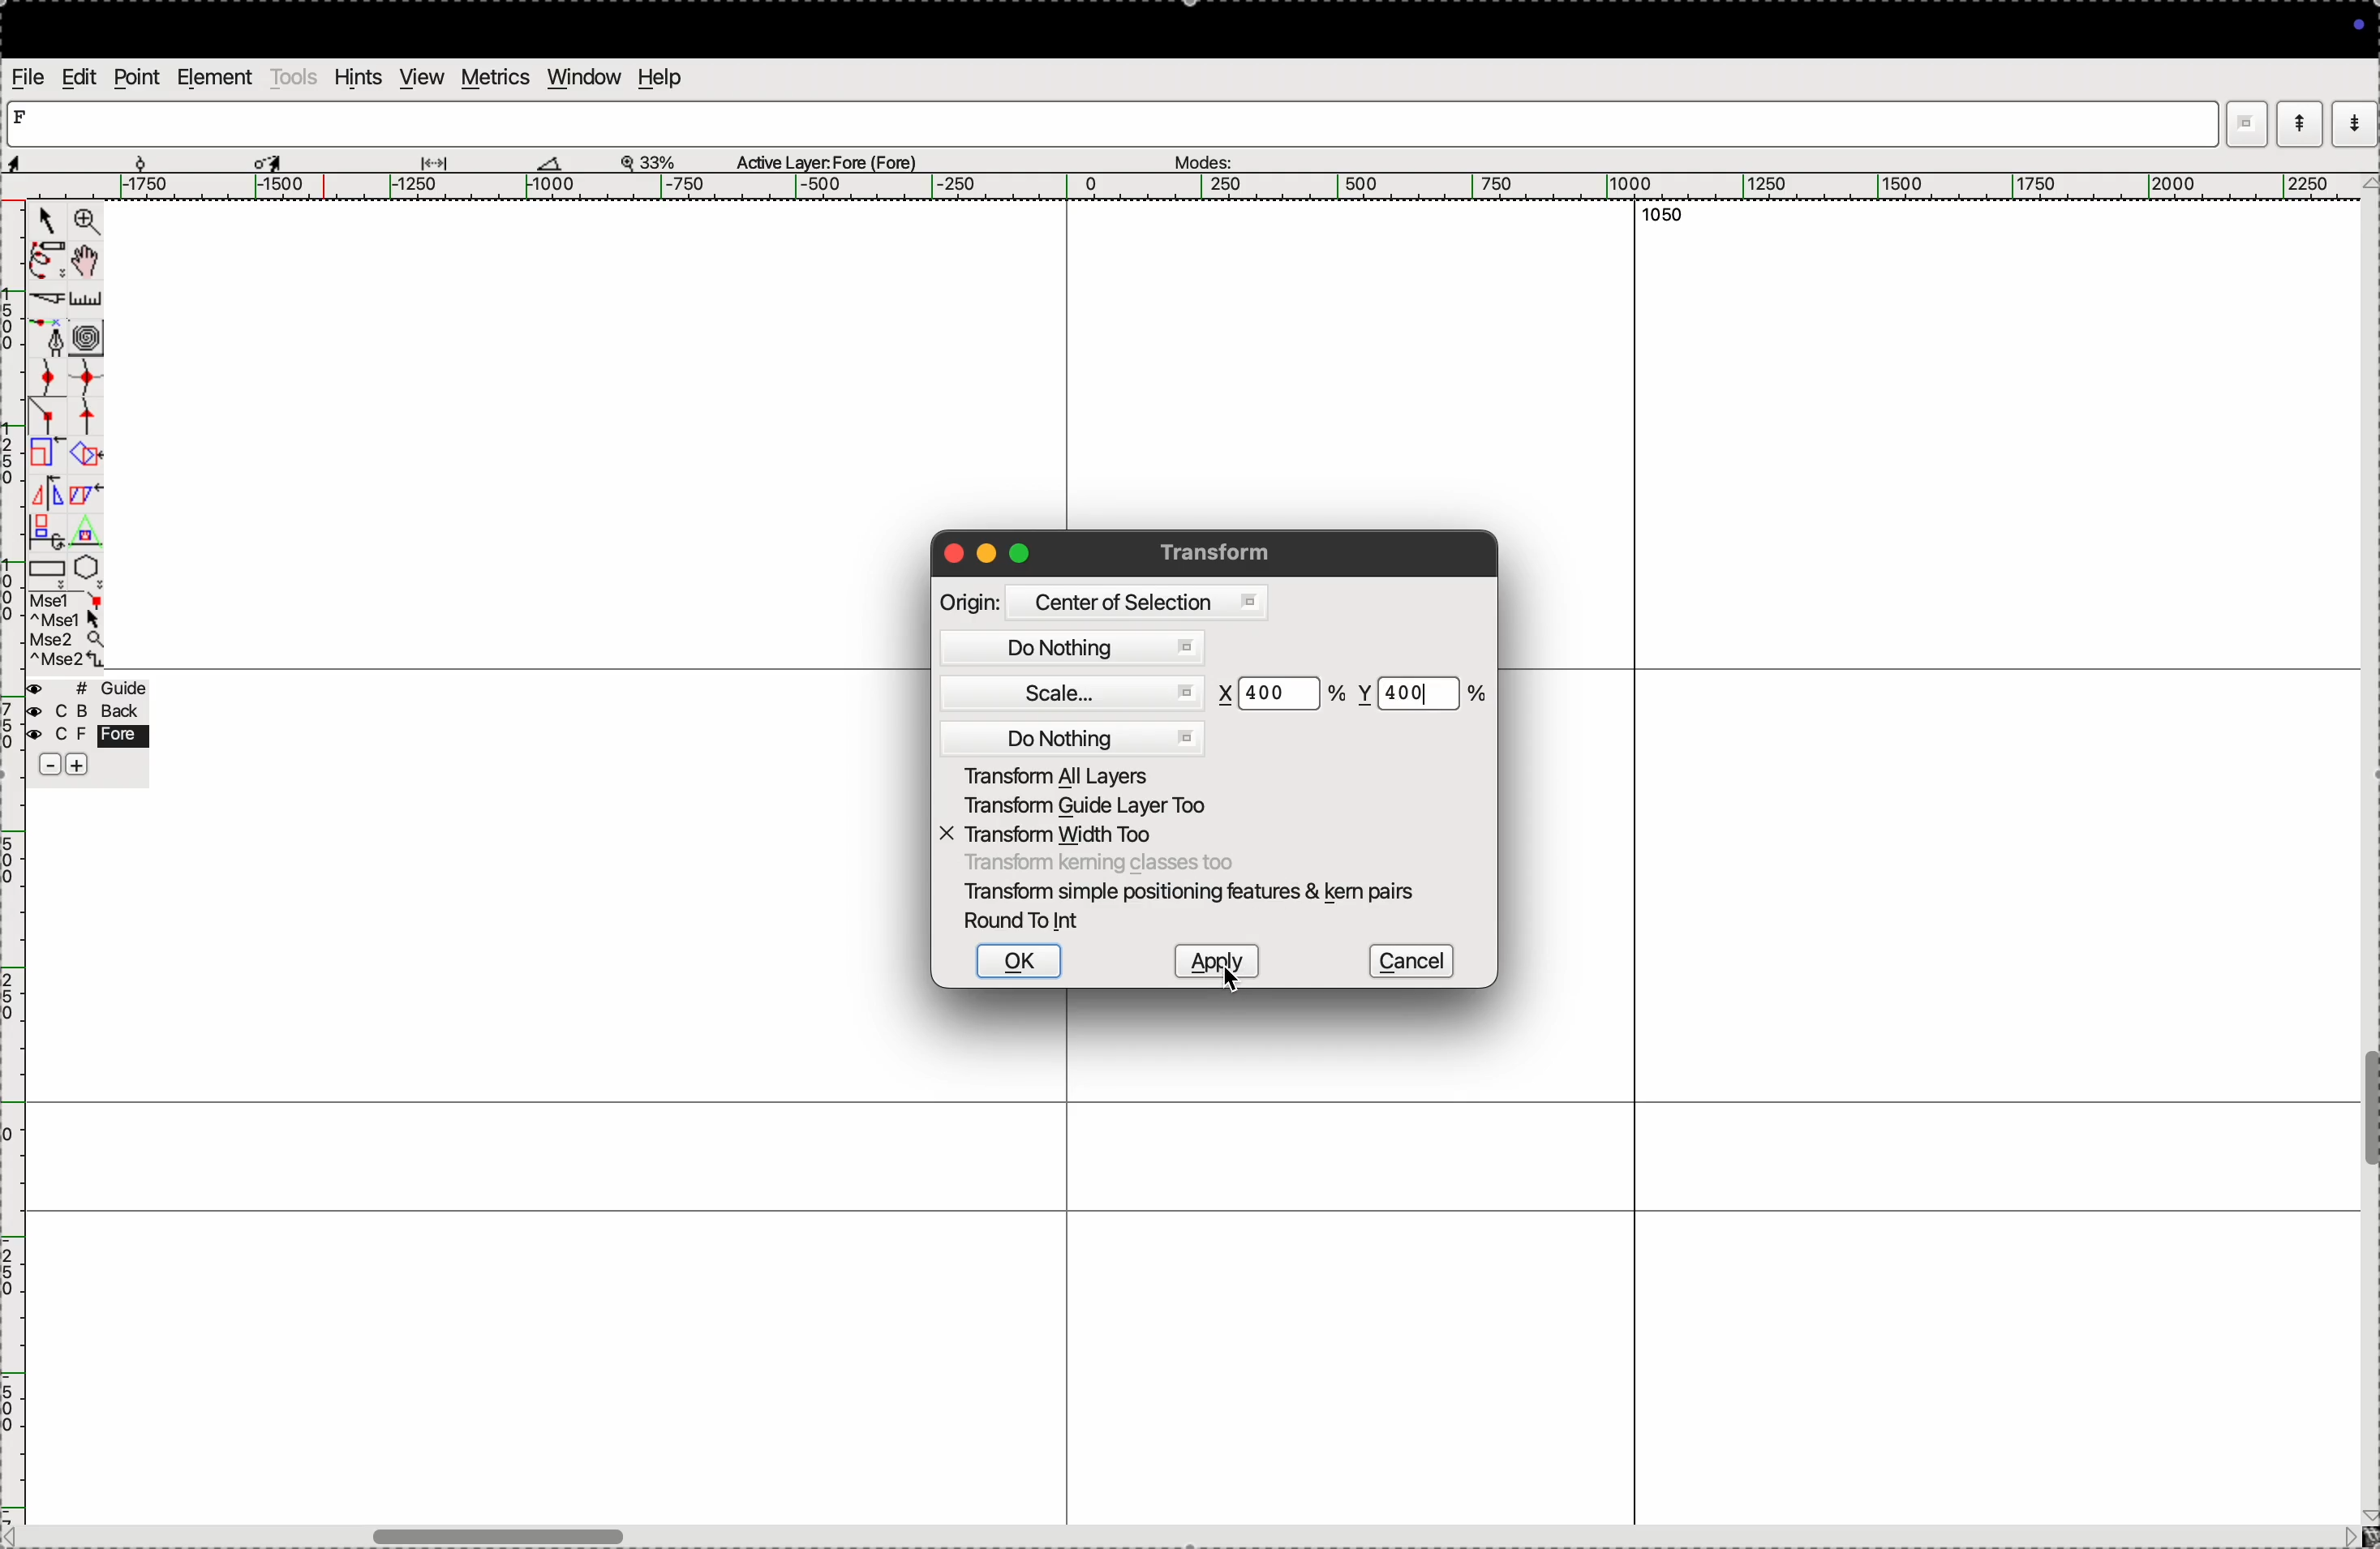 The width and height of the screenshot is (2380, 1549). What do you see at coordinates (1667, 214) in the screenshot?
I see `1050` at bounding box center [1667, 214].